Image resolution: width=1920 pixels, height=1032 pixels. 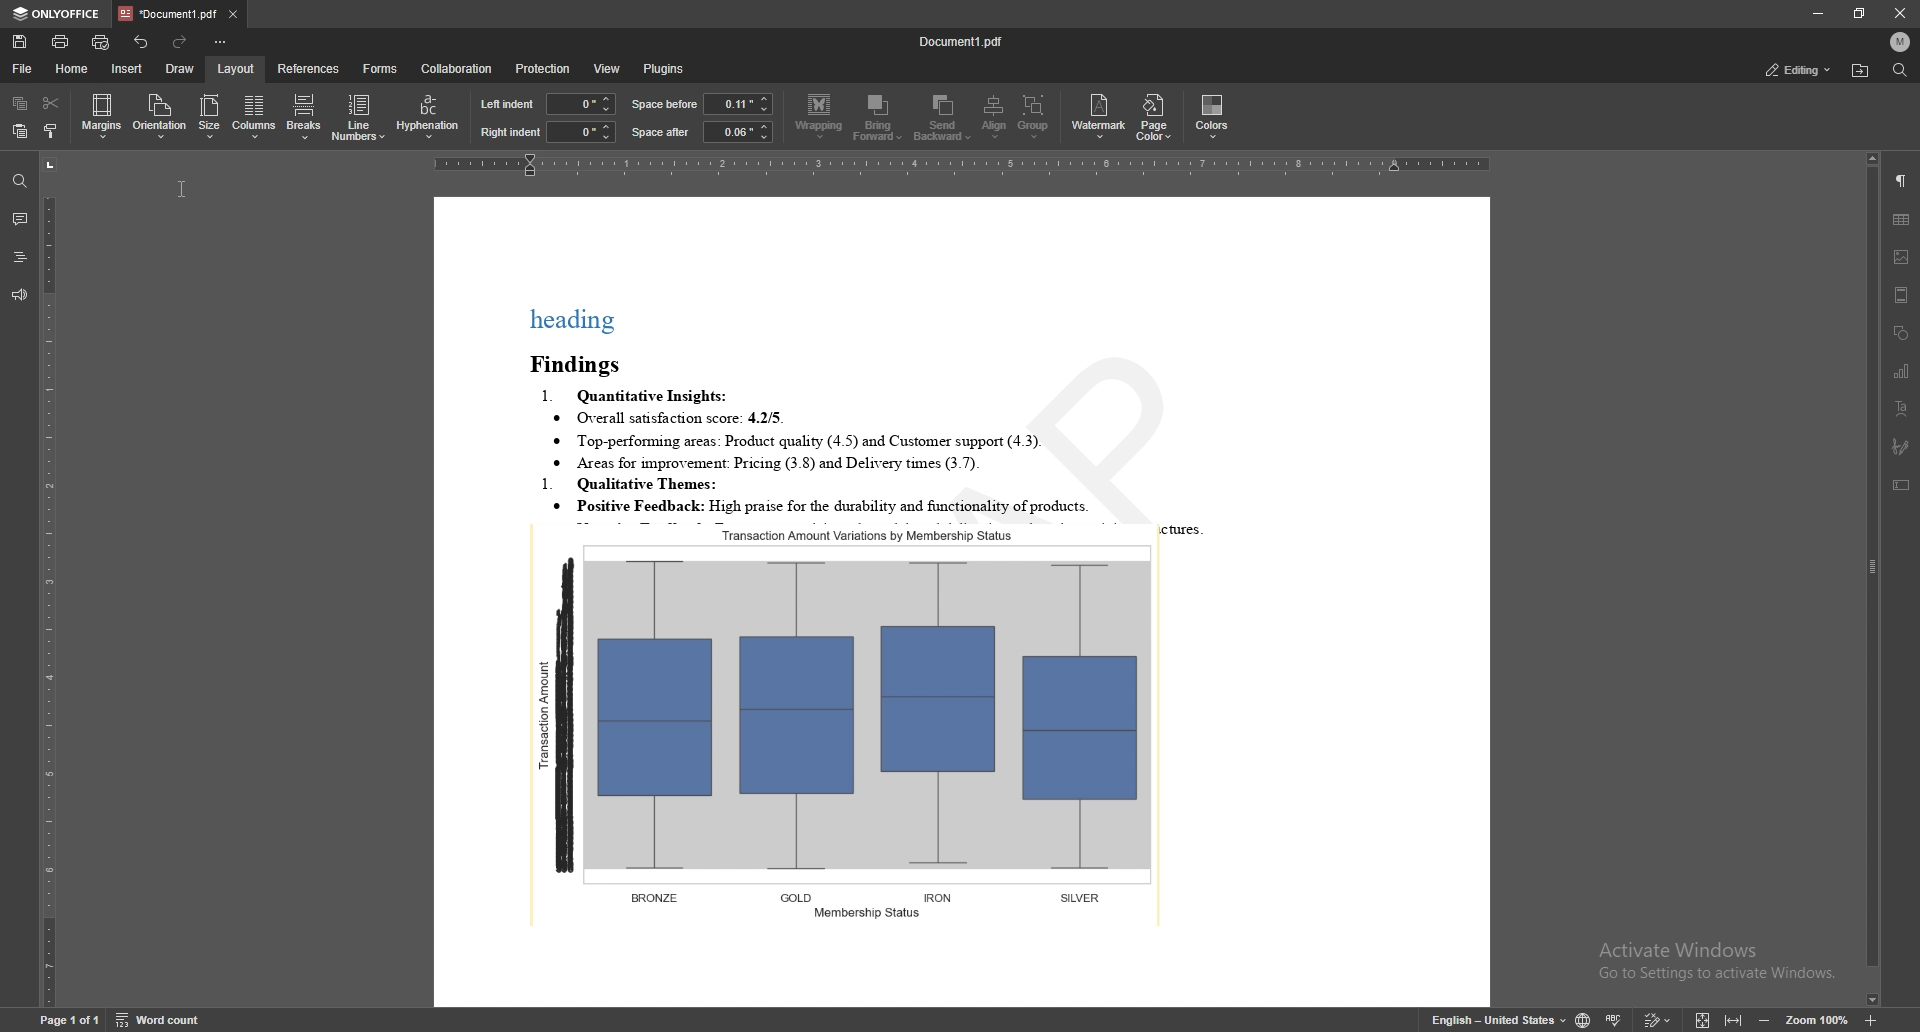 I want to click on file, so click(x=25, y=68).